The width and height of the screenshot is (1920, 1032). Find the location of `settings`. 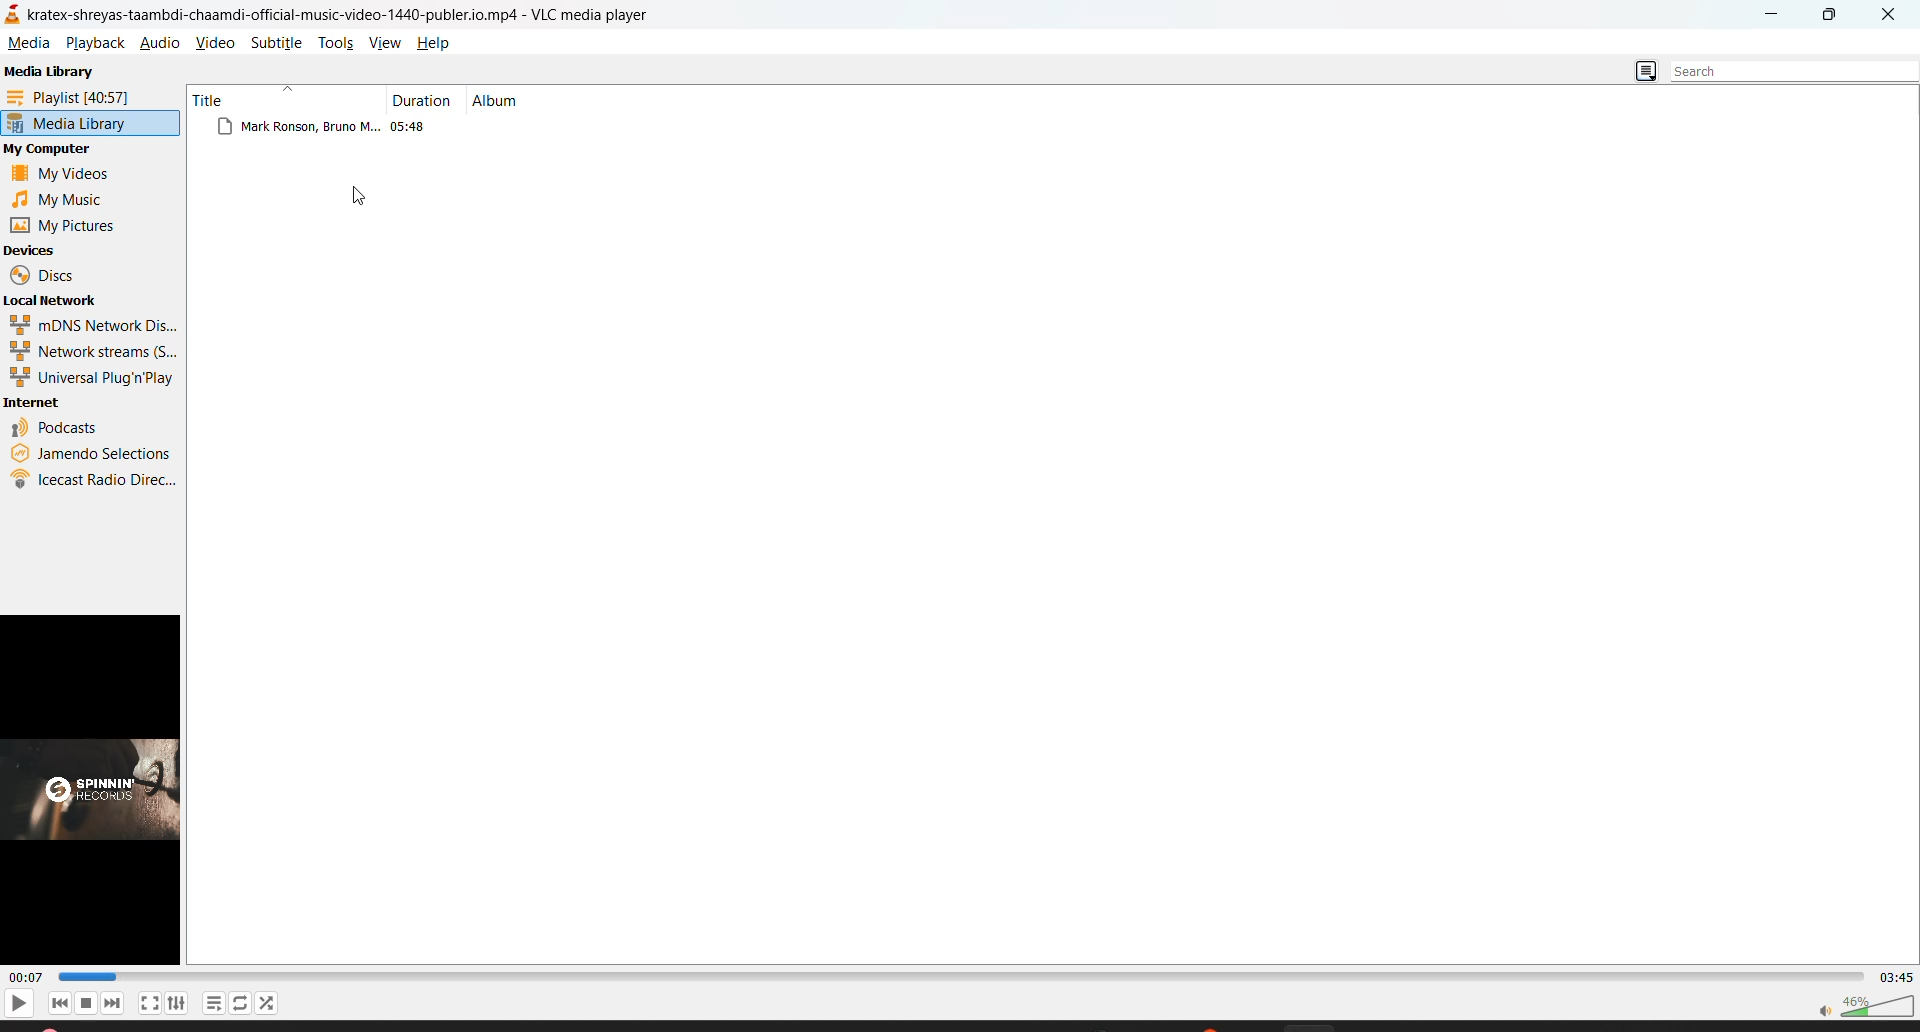

settings is located at coordinates (175, 1003).